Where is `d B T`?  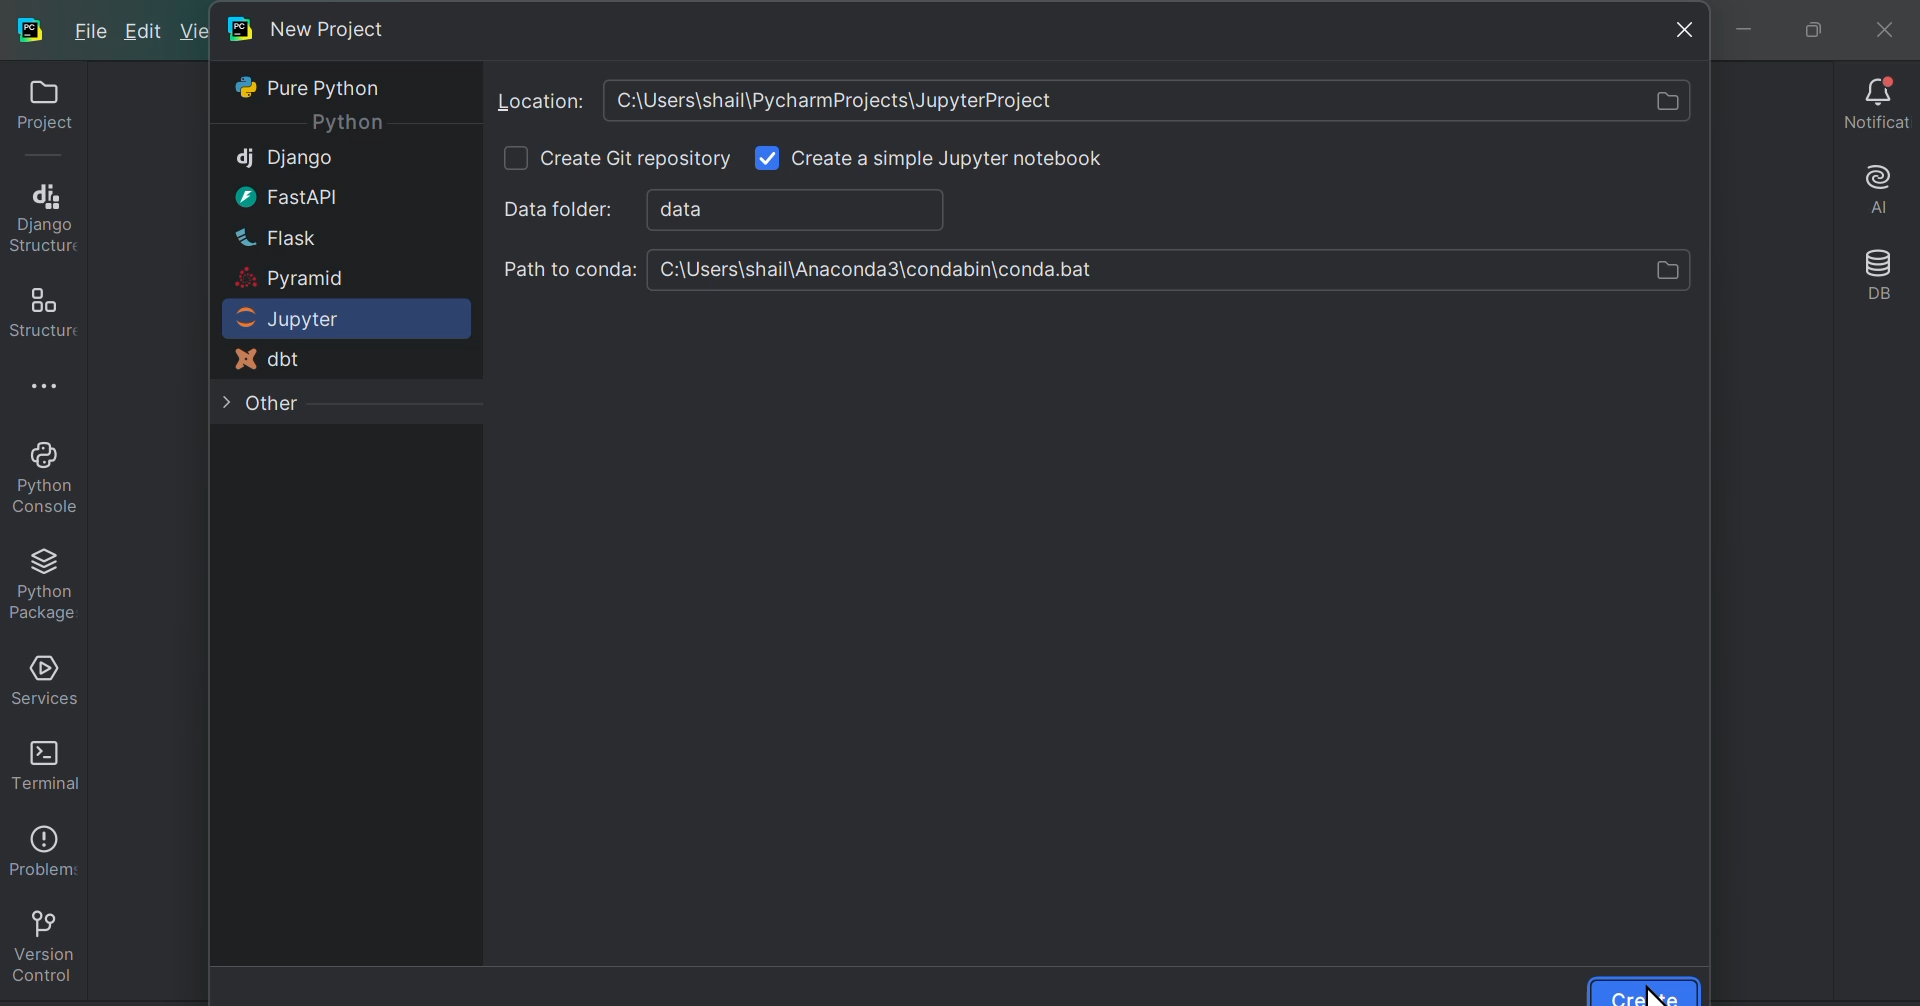 d B T is located at coordinates (279, 361).